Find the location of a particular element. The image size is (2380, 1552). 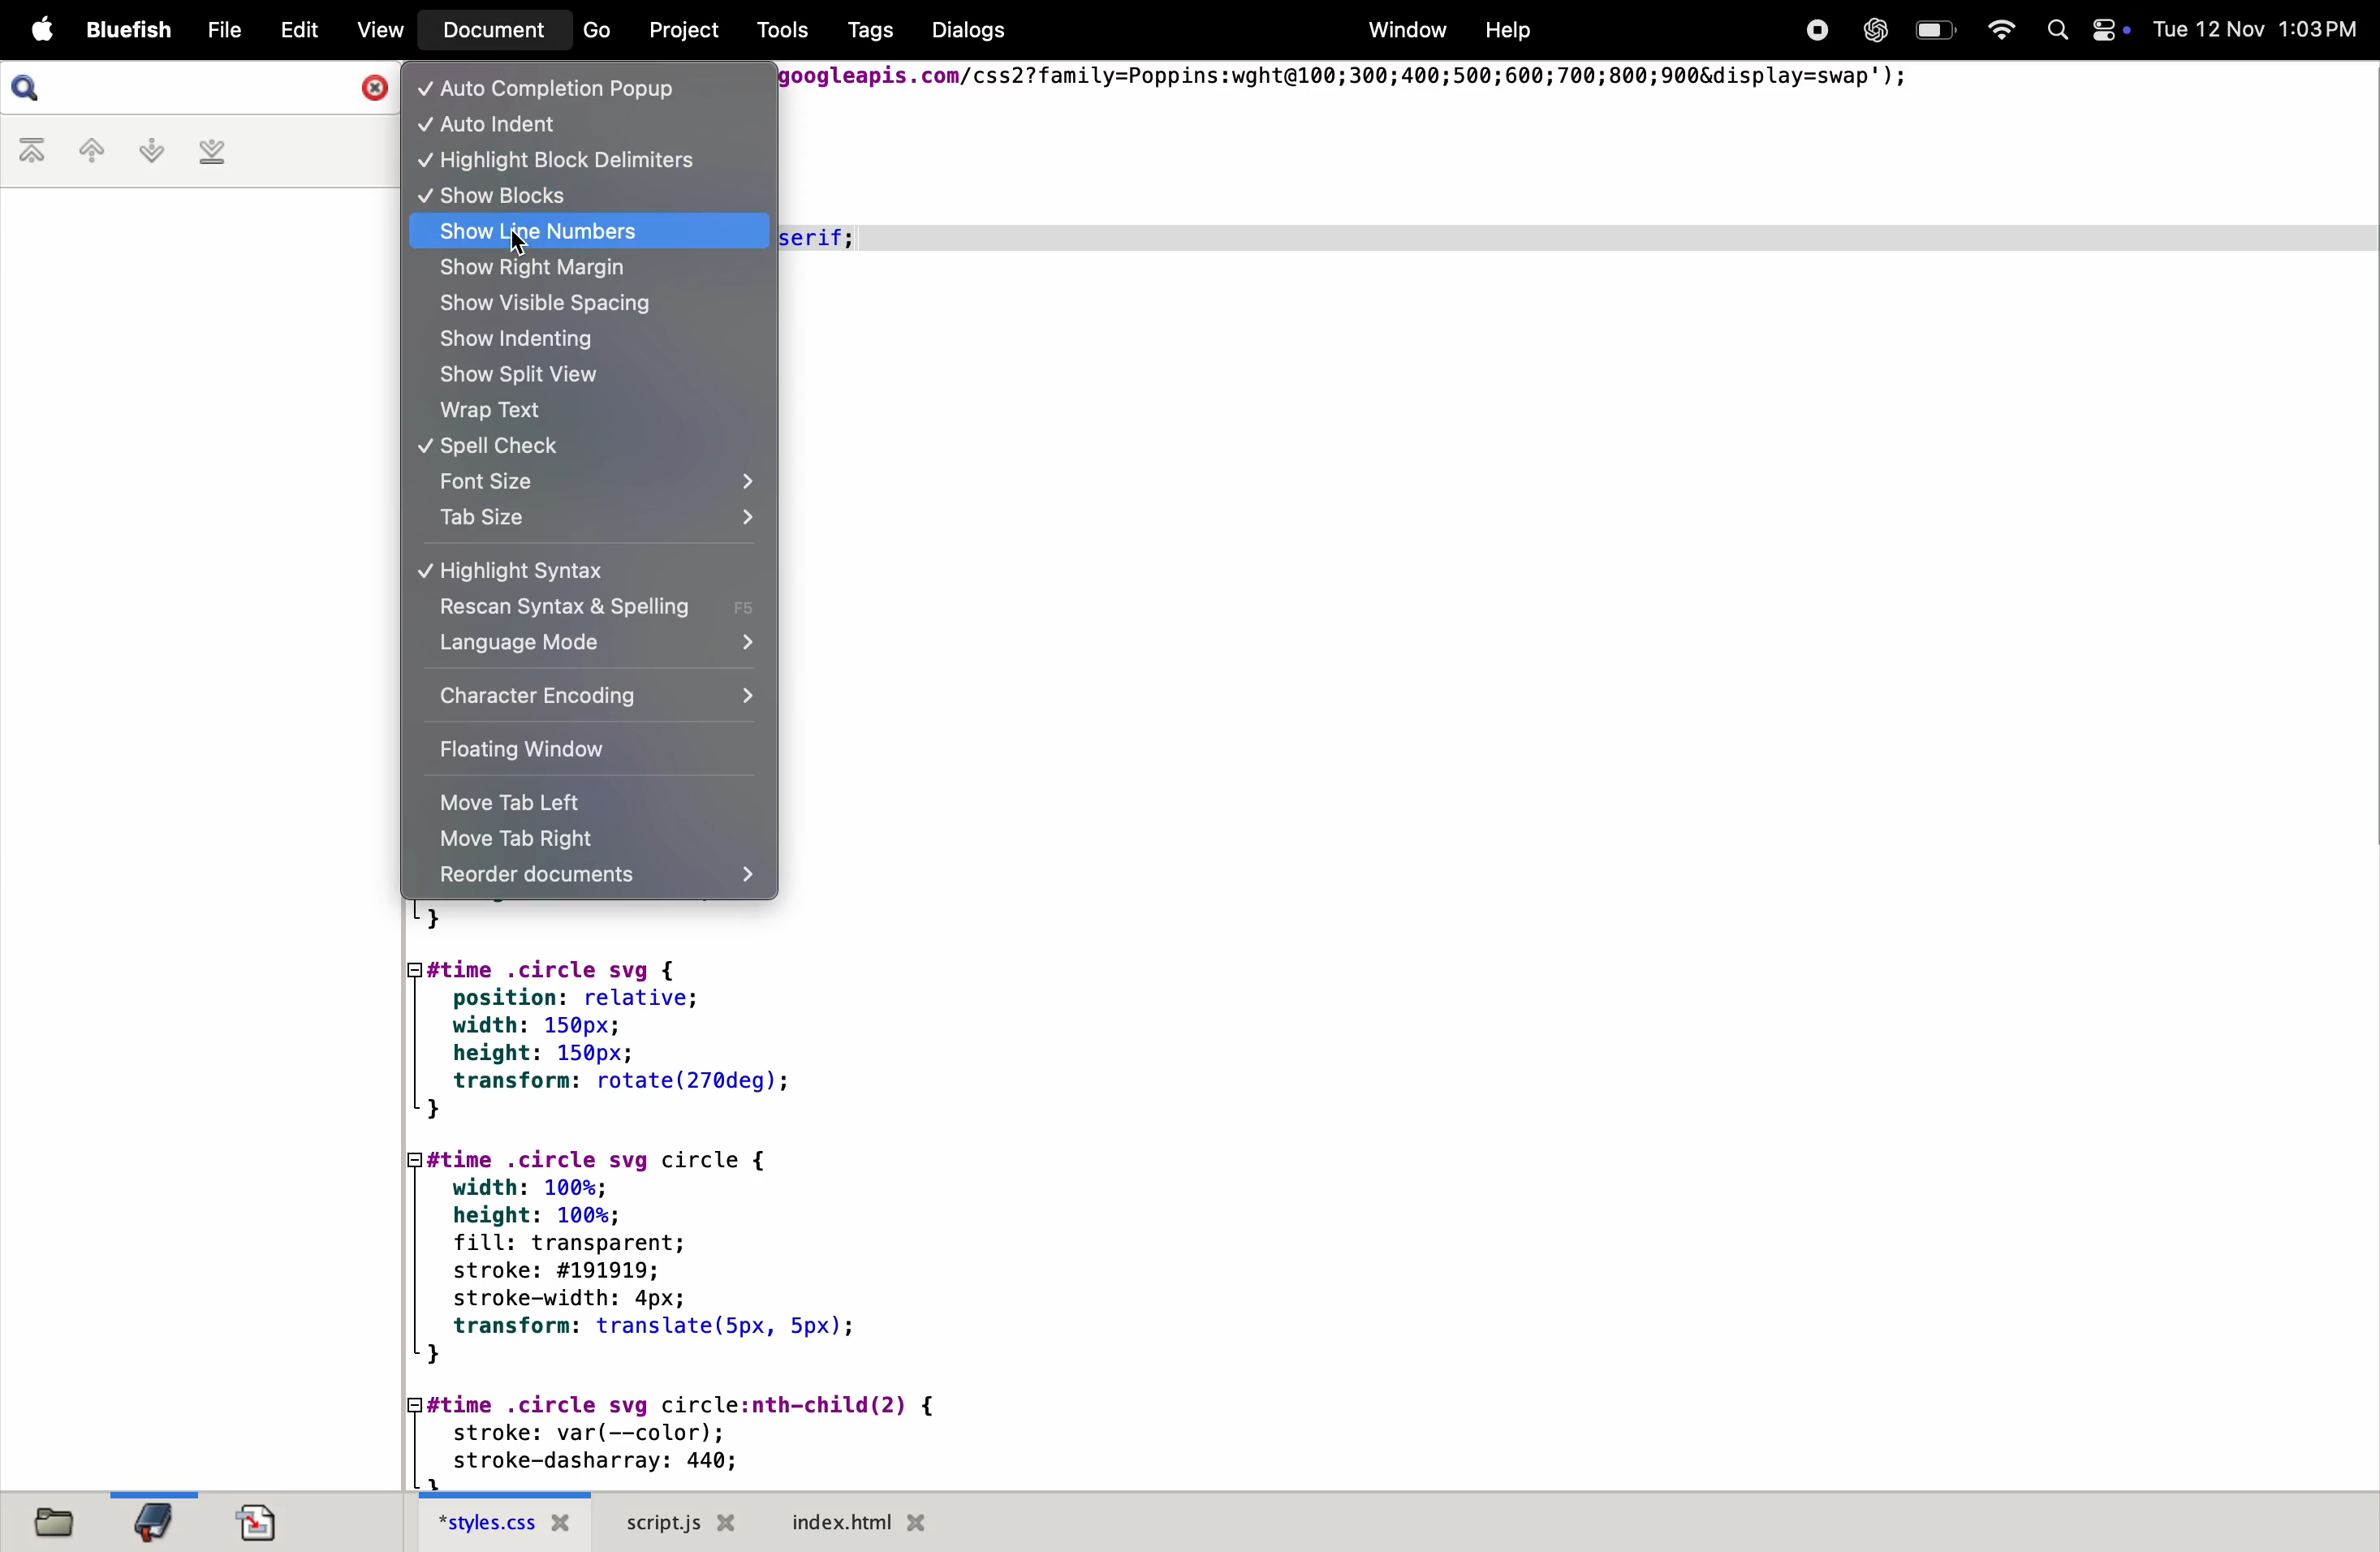

highlight block delimiters is located at coordinates (590, 162).